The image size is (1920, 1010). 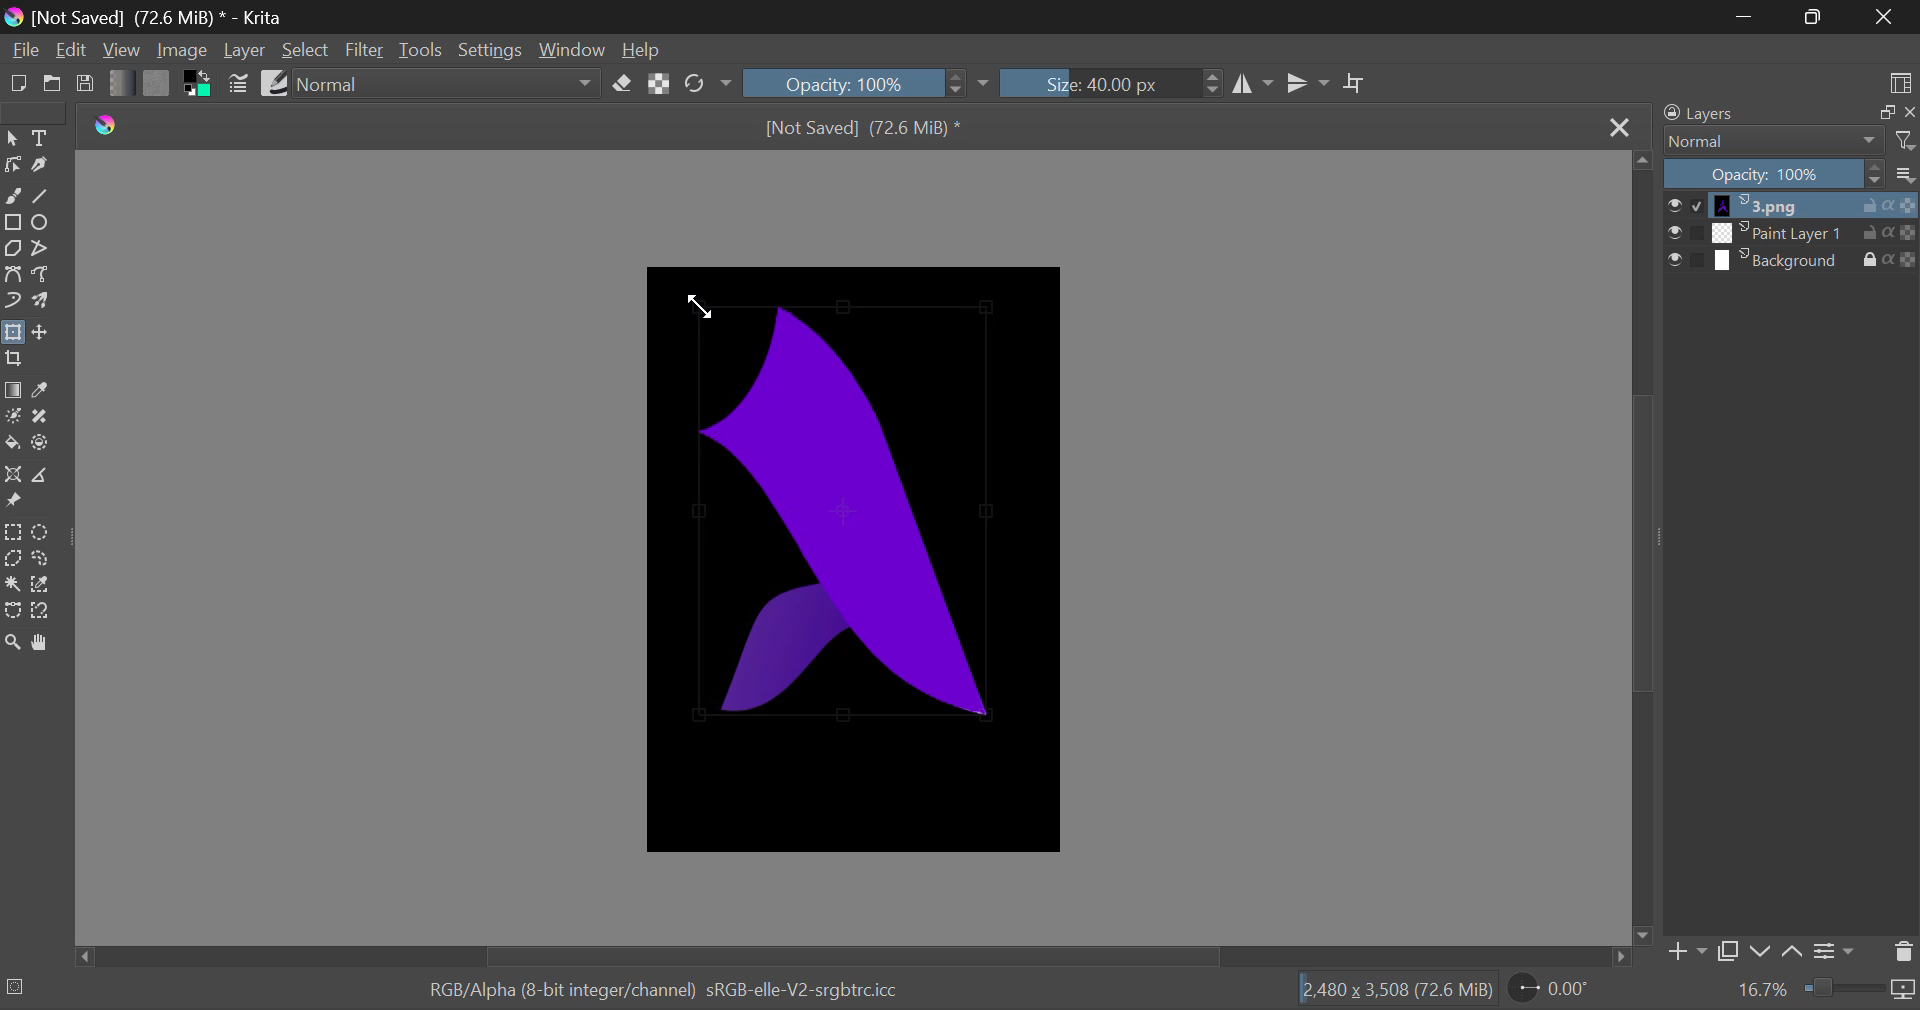 What do you see at coordinates (709, 84) in the screenshot?
I see `Rotate Image` at bounding box center [709, 84].